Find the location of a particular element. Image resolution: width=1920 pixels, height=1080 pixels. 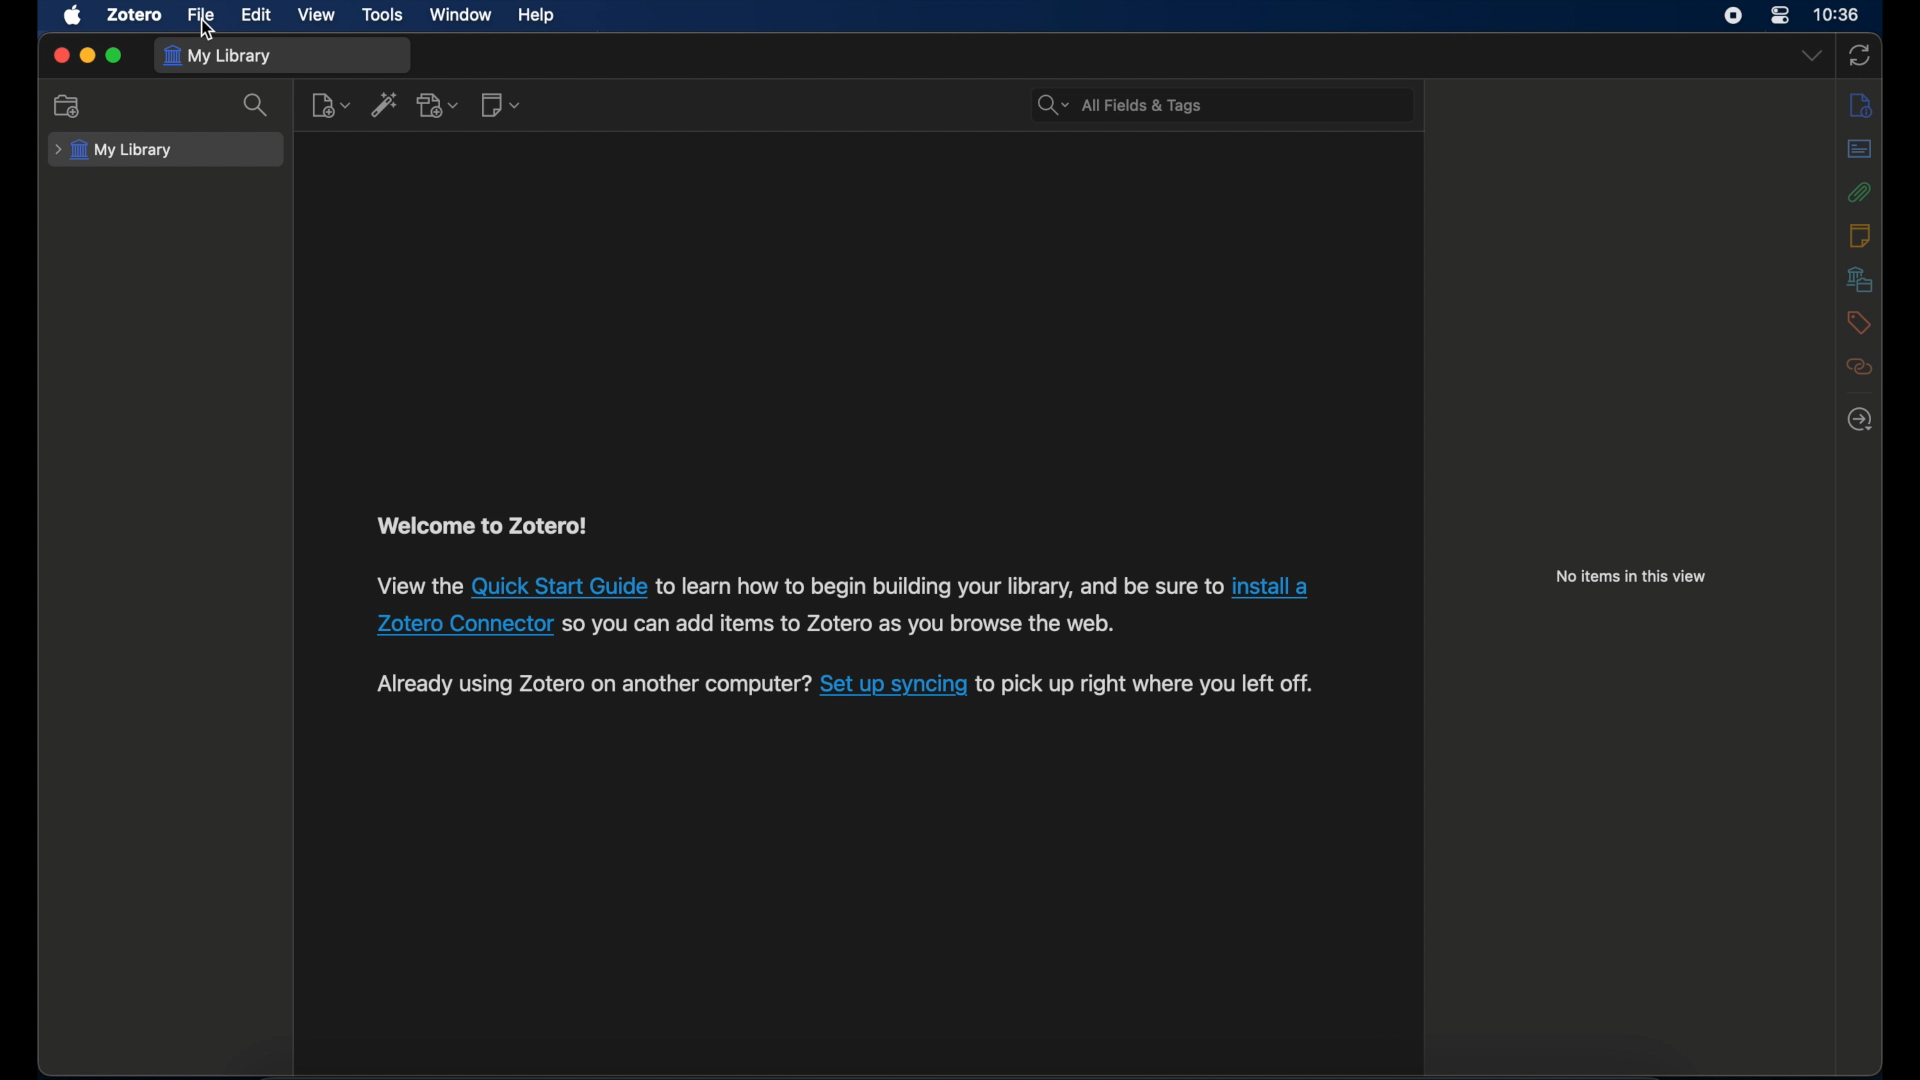

edit is located at coordinates (260, 15).